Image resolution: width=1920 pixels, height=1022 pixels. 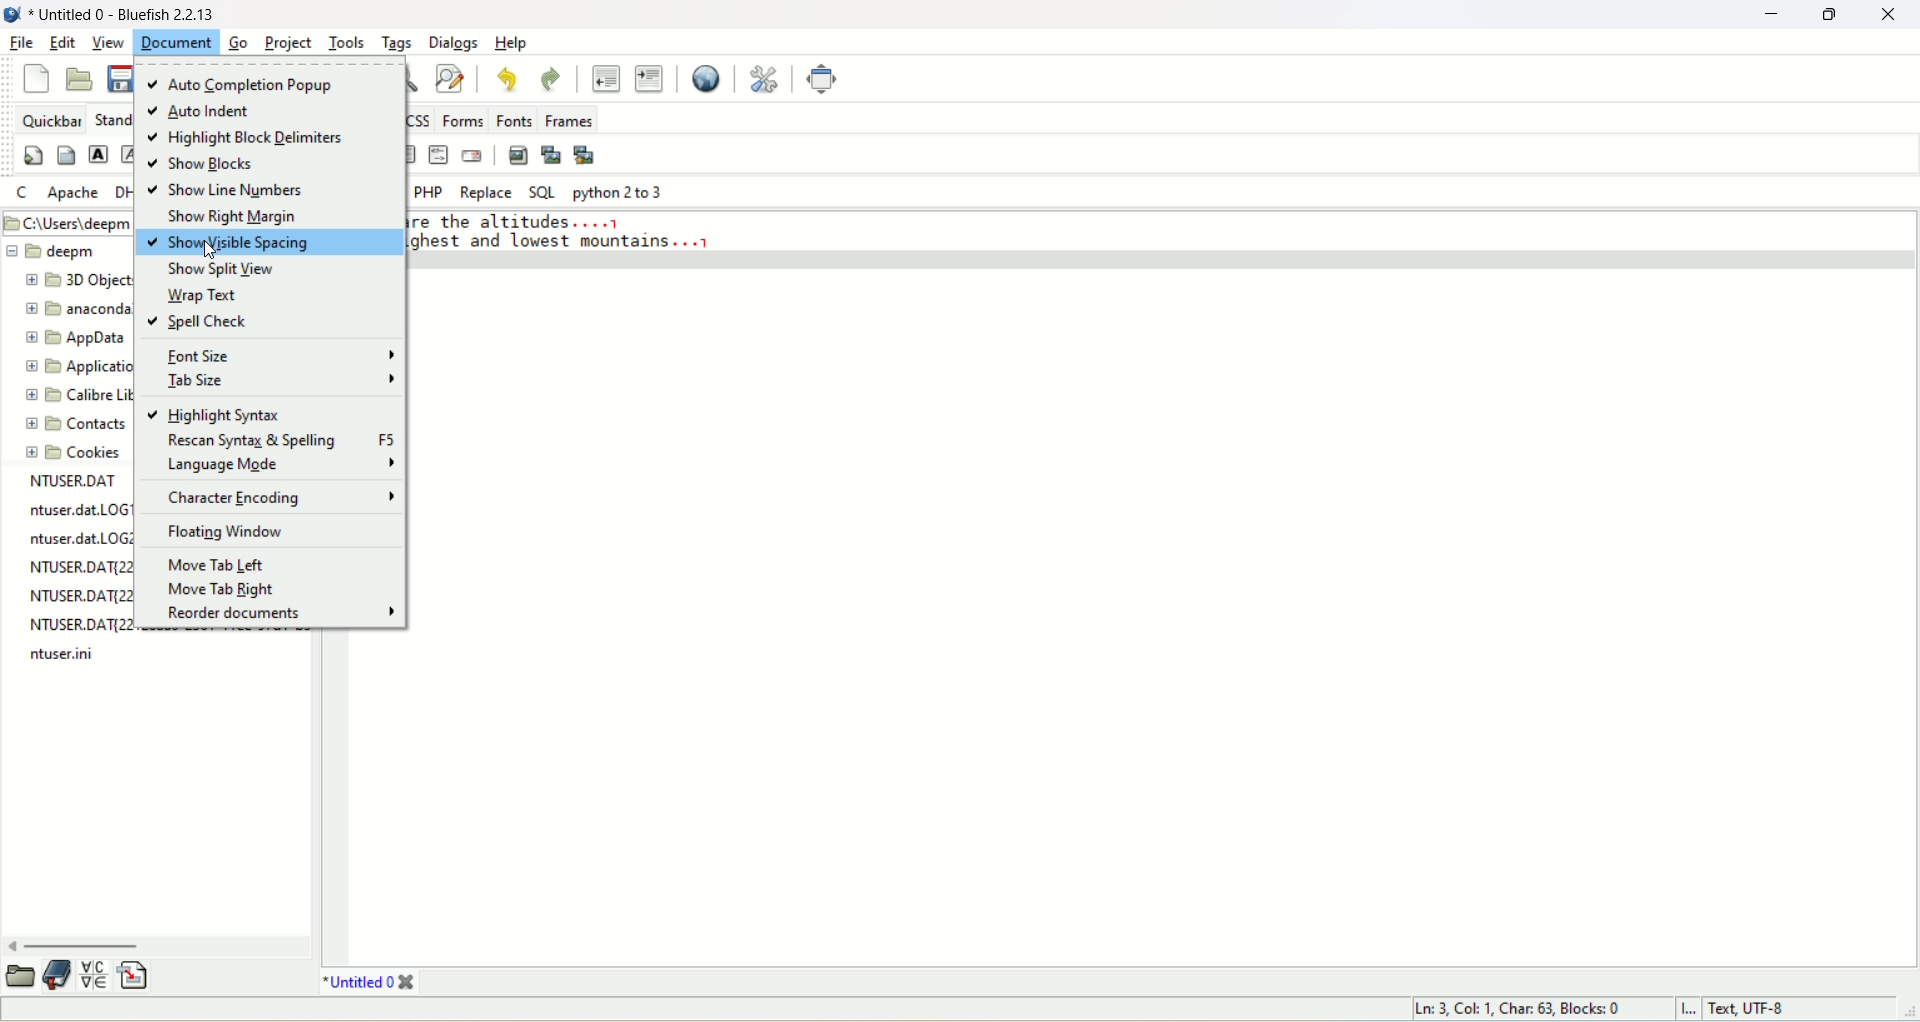 What do you see at coordinates (218, 414) in the screenshot?
I see `highlight syntax` at bounding box center [218, 414].